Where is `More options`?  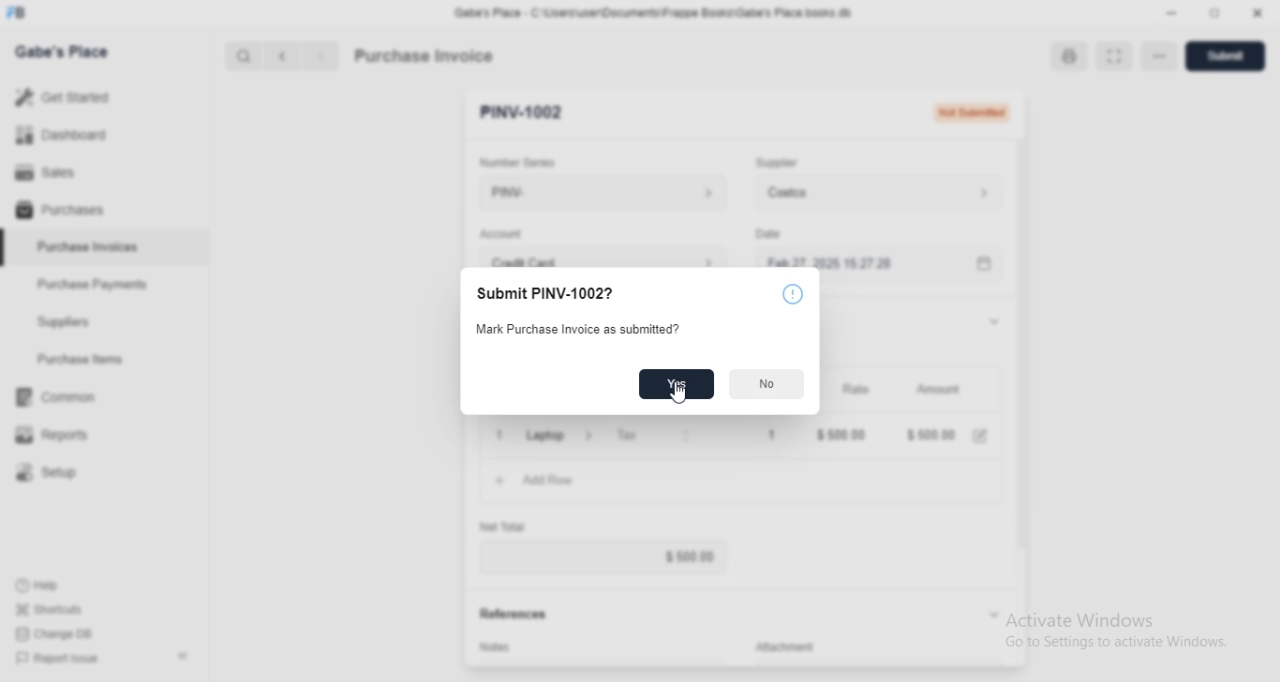 More options is located at coordinates (1159, 56).